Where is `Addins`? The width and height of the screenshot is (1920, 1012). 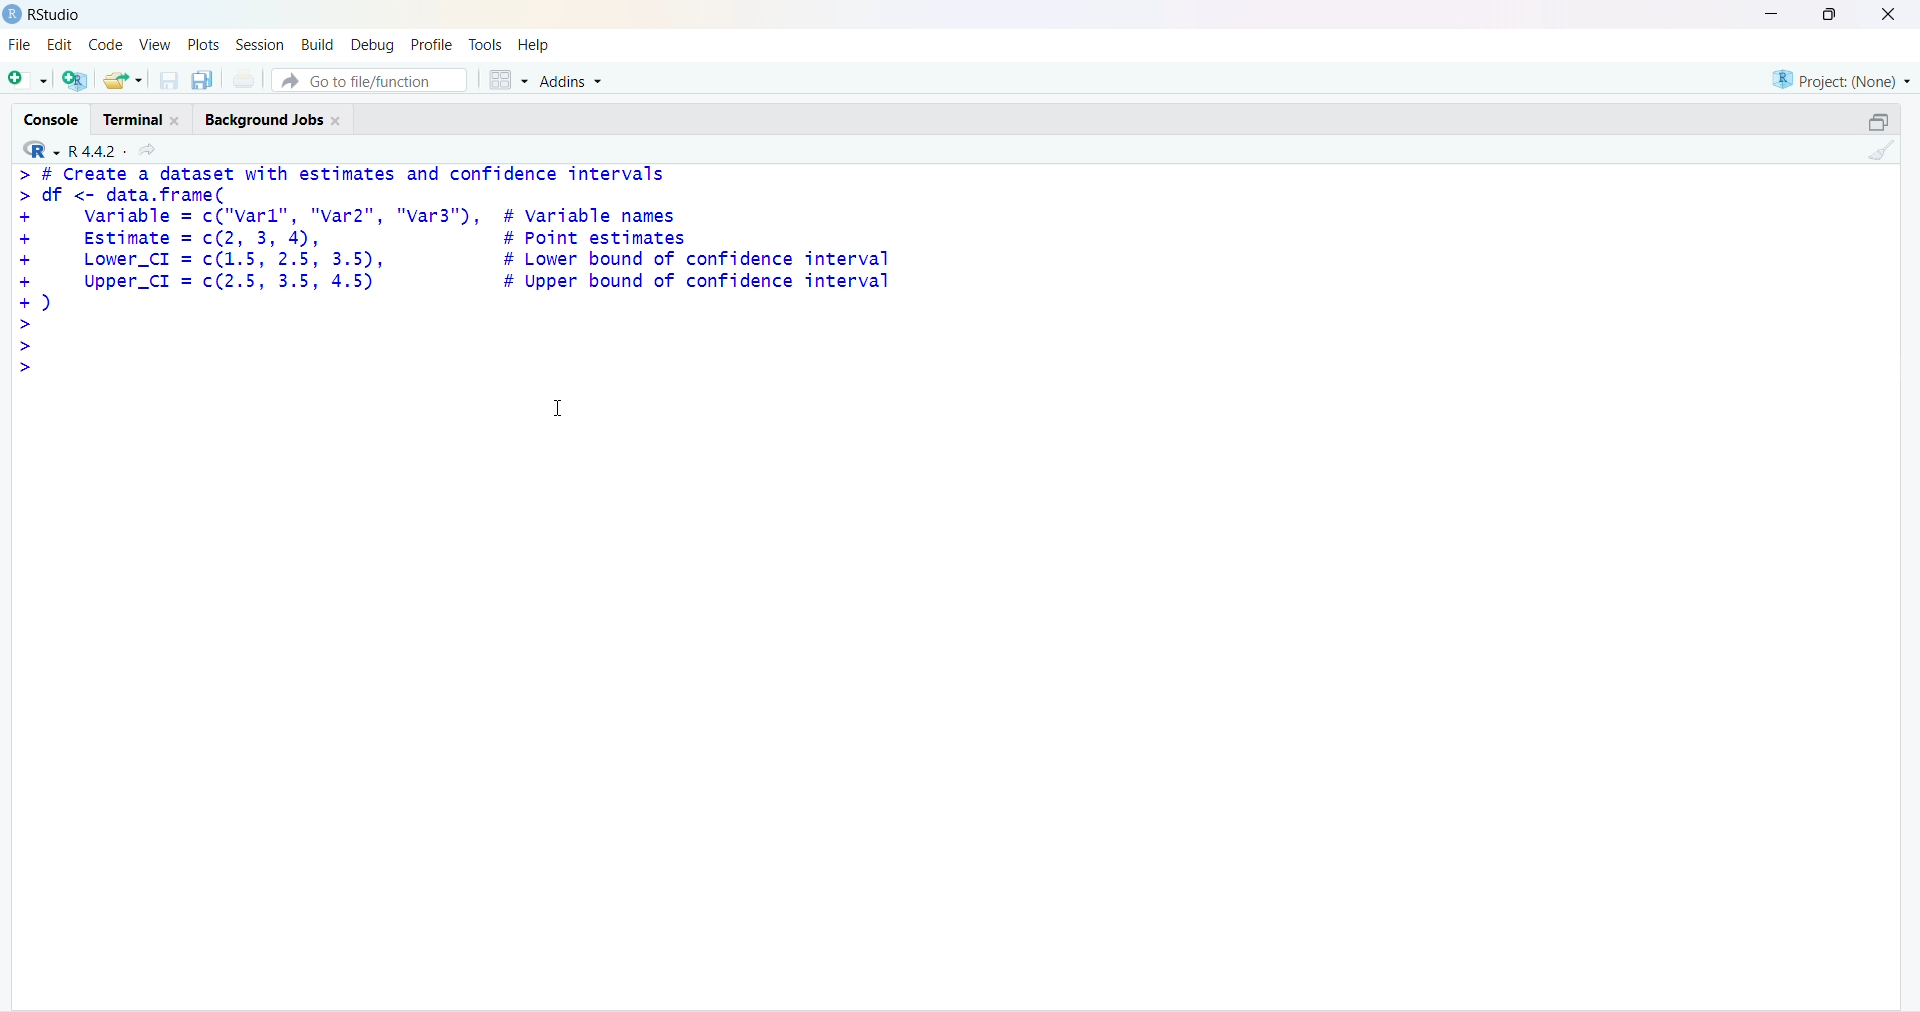
Addins is located at coordinates (570, 81).